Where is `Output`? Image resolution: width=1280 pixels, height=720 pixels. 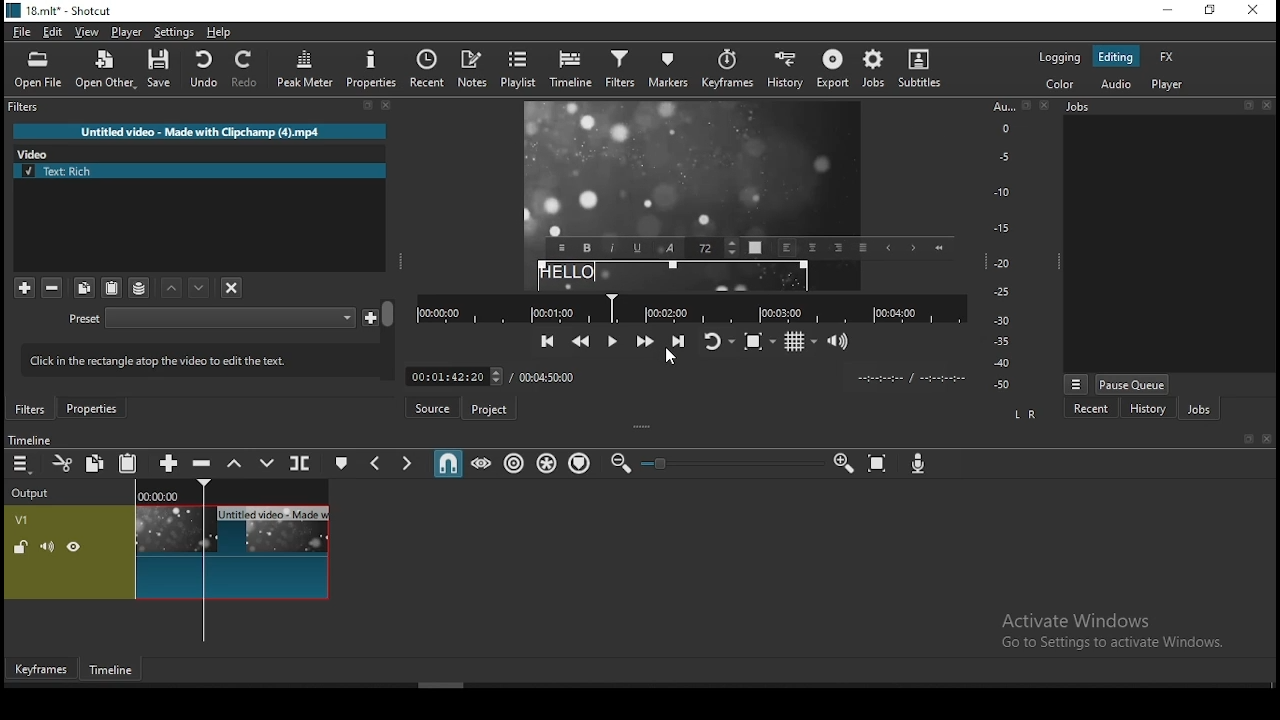 Output is located at coordinates (34, 490).